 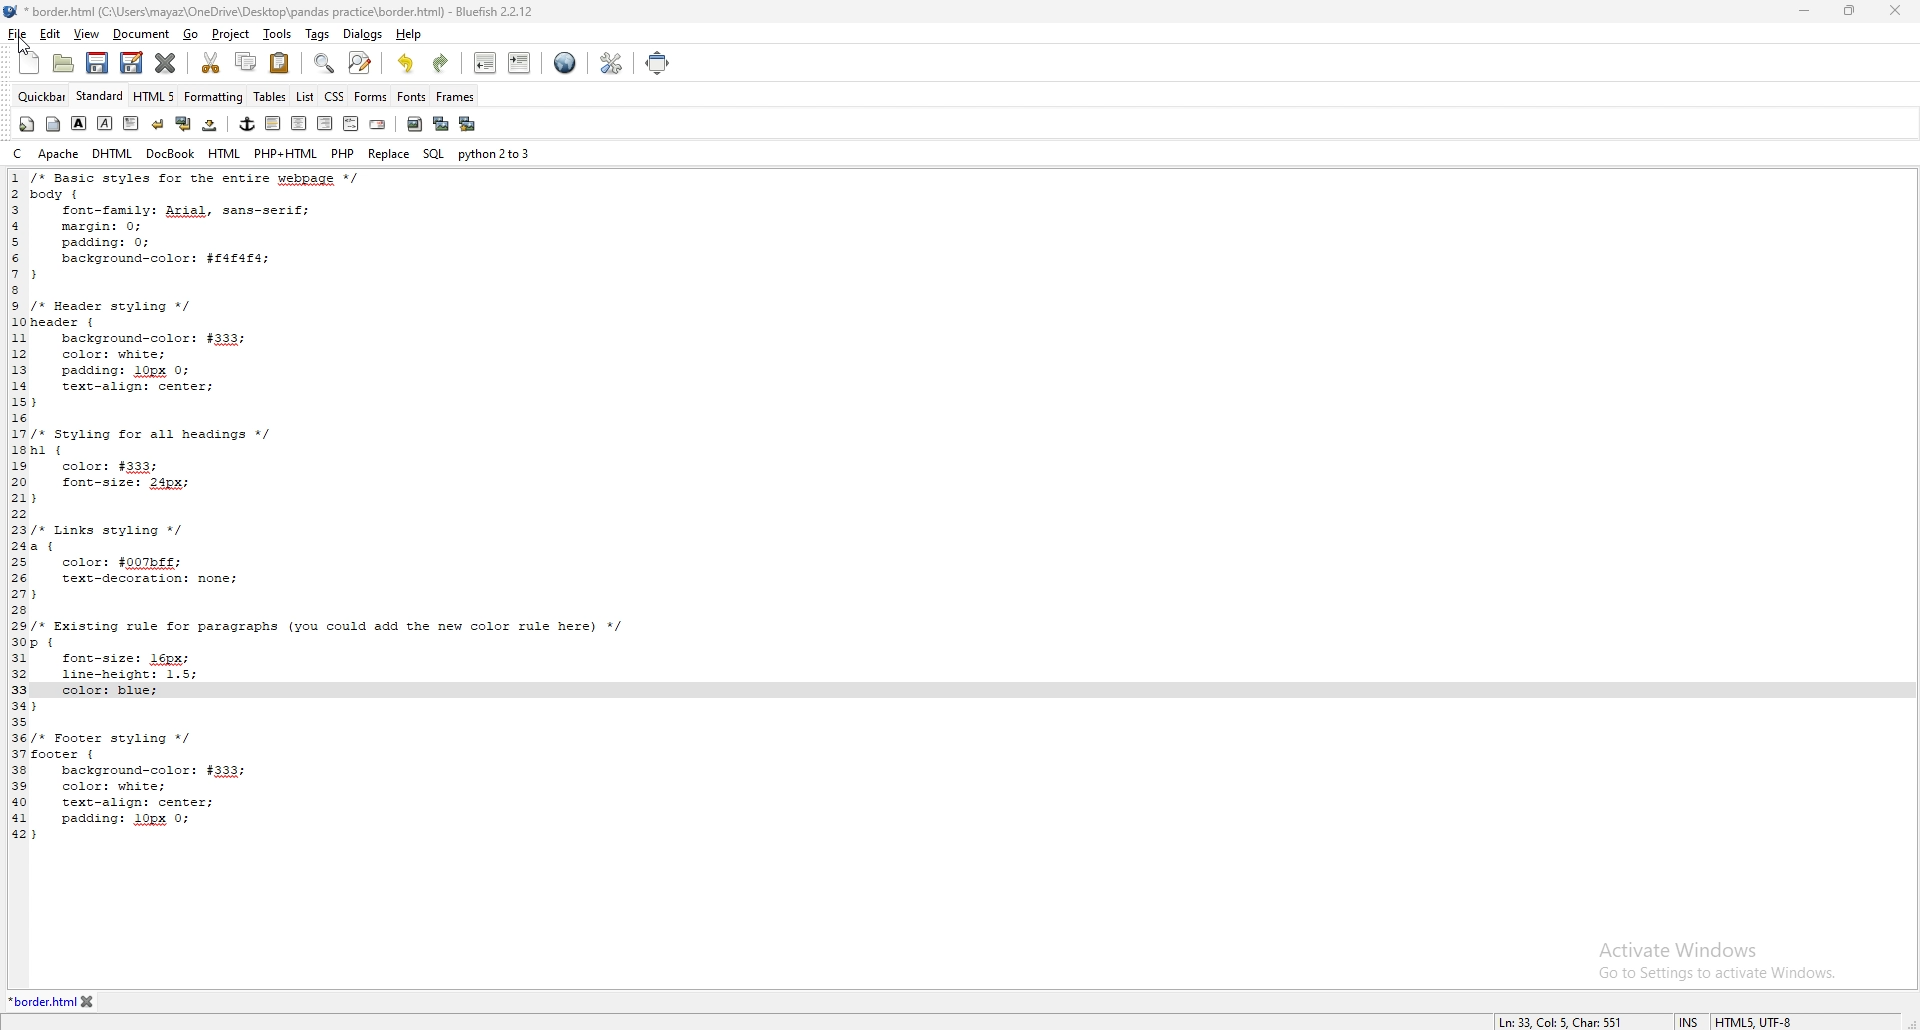 What do you see at coordinates (184, 125) in the screenshot?
I see `break and clear` at bounding box center [184, 125].